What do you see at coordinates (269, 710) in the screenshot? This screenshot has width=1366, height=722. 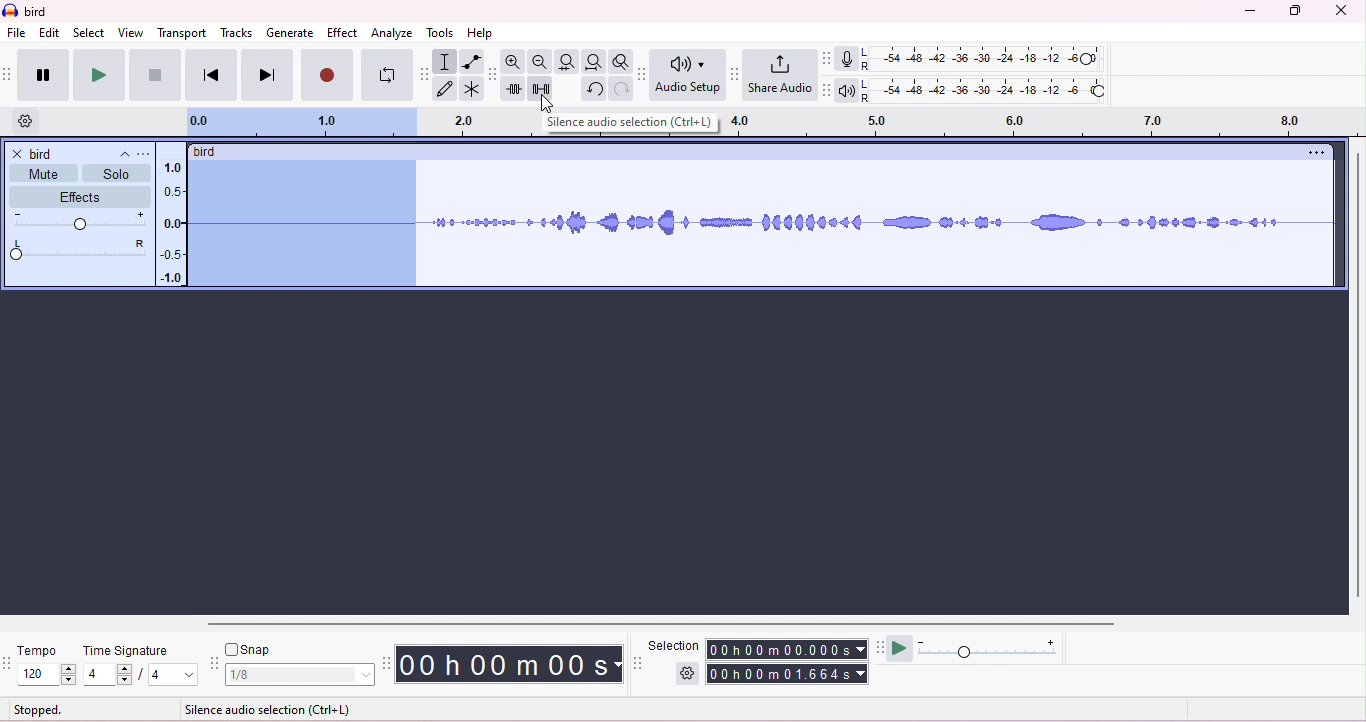 I see `silence audio selection (Ctrl+L)` at bounding box center [269, 710].